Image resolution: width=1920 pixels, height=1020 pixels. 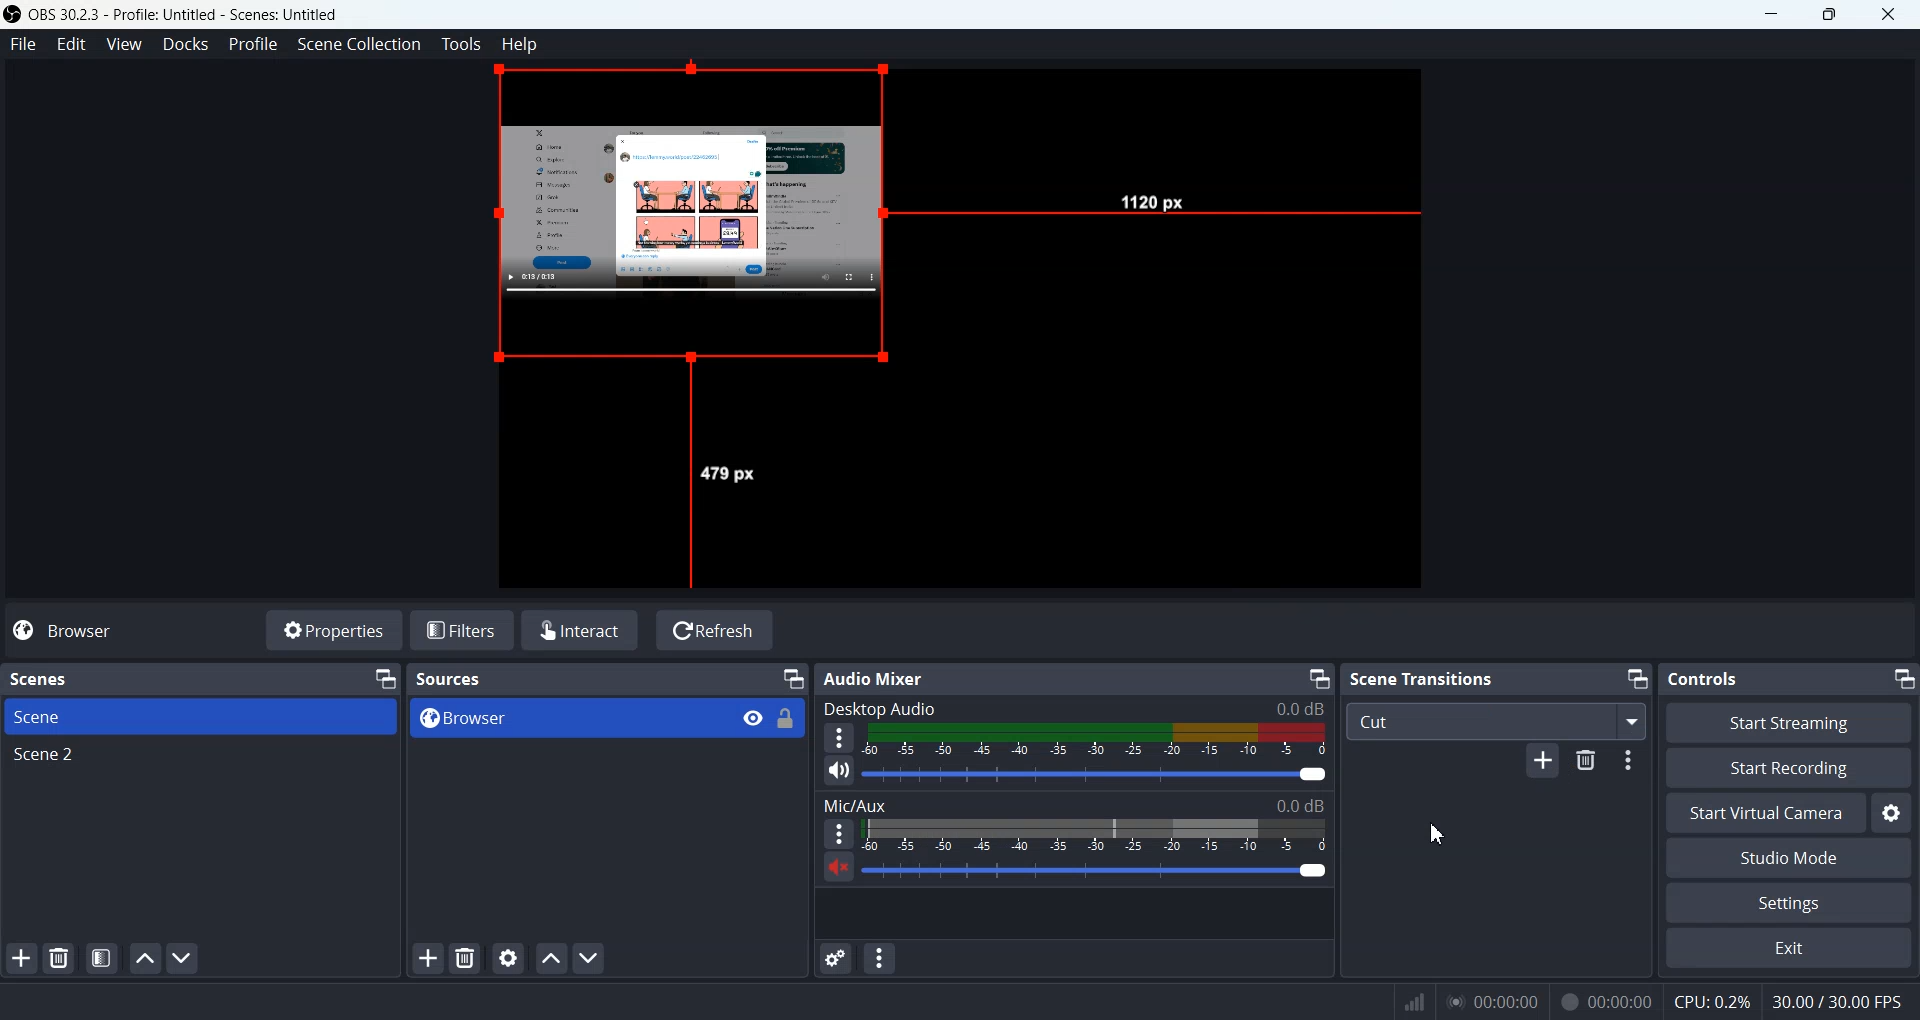 What do you see at coordinates (881, 957) in the screenshot?
I see `Audio mixer menu` at bounding box center [881, 957].